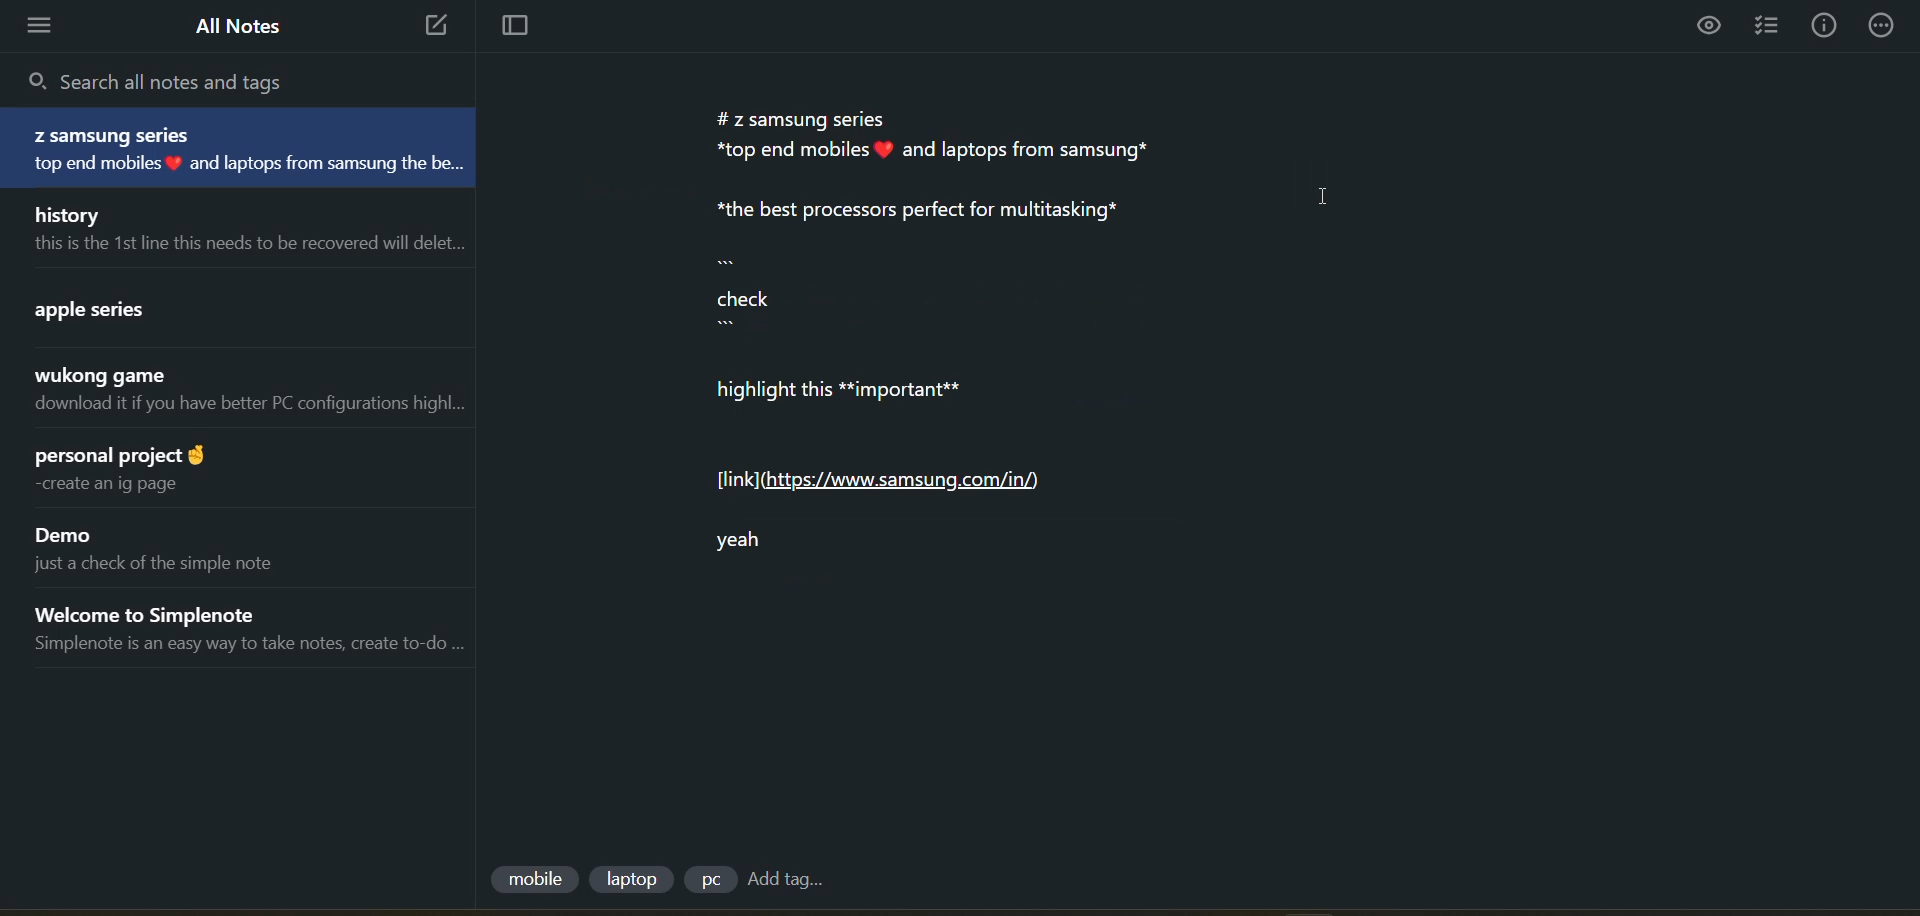  I want to click on tag 3, so click(709, 879).